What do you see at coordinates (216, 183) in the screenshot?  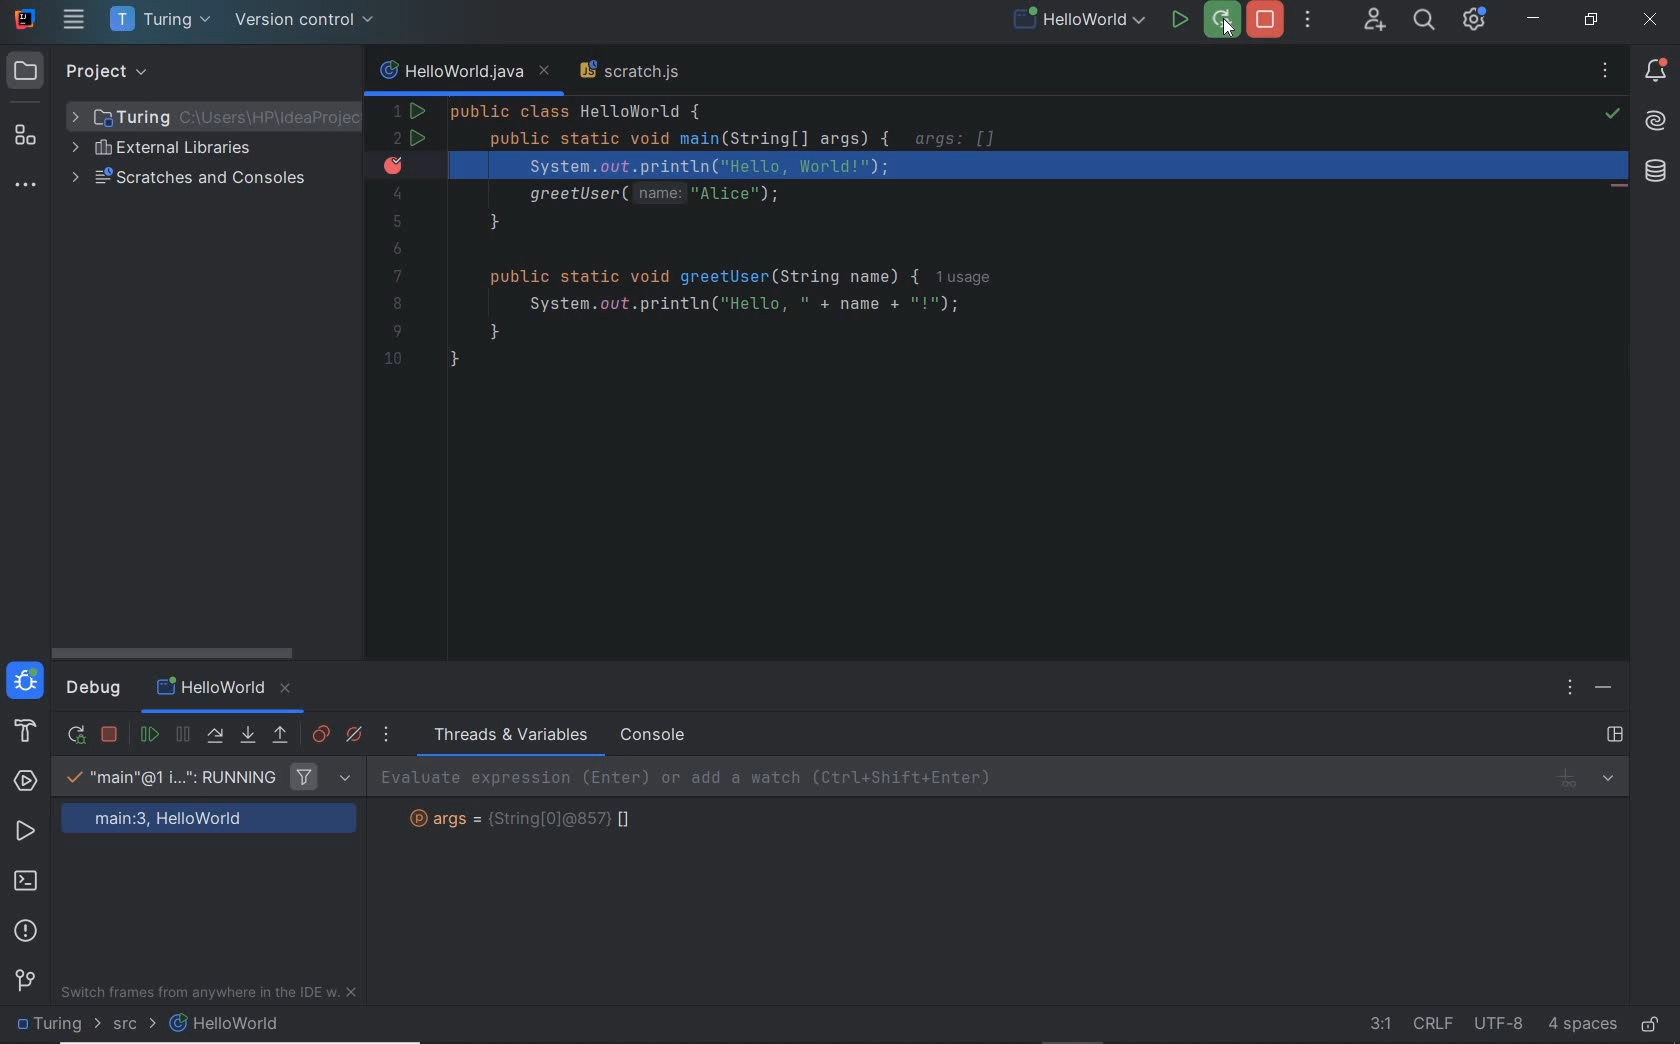 I see `scratches and consoles` at bounding box center [216, 183].